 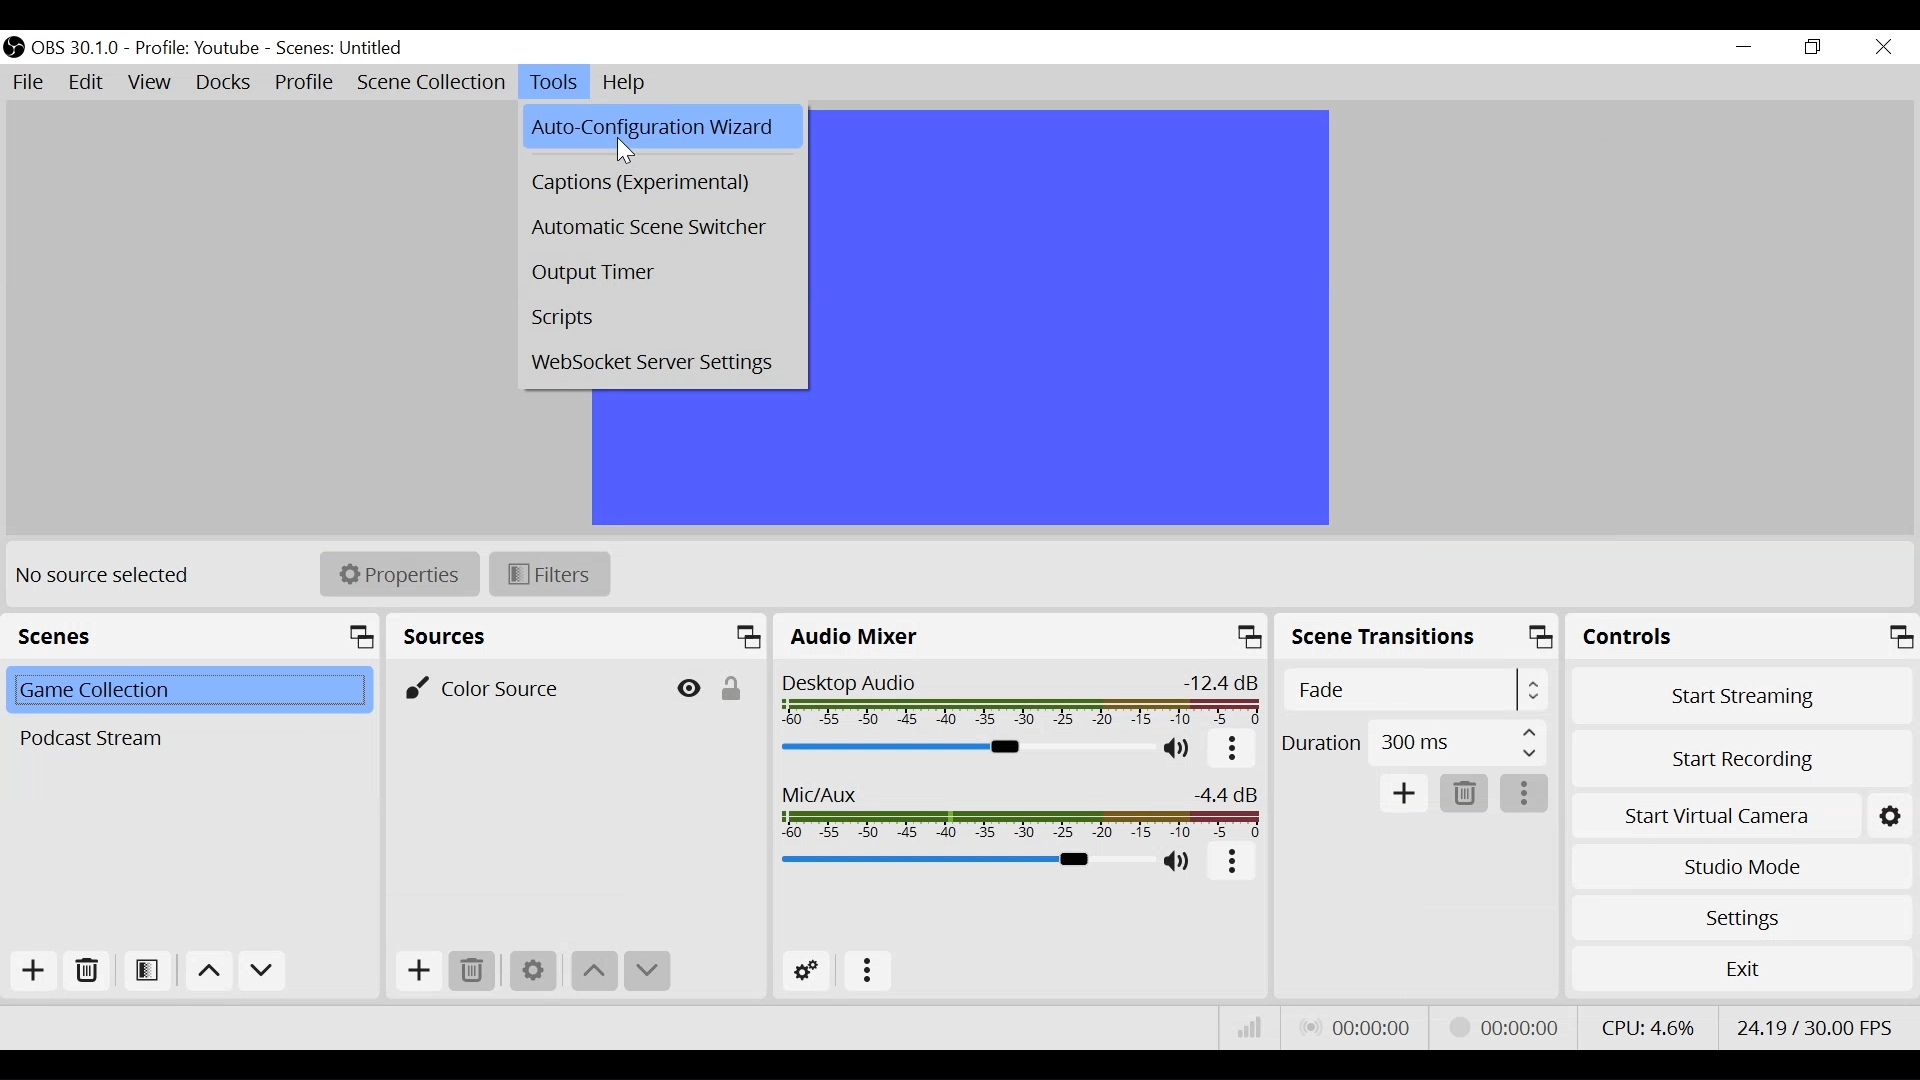 I want to click on Sources, so click(x=579, y=636).